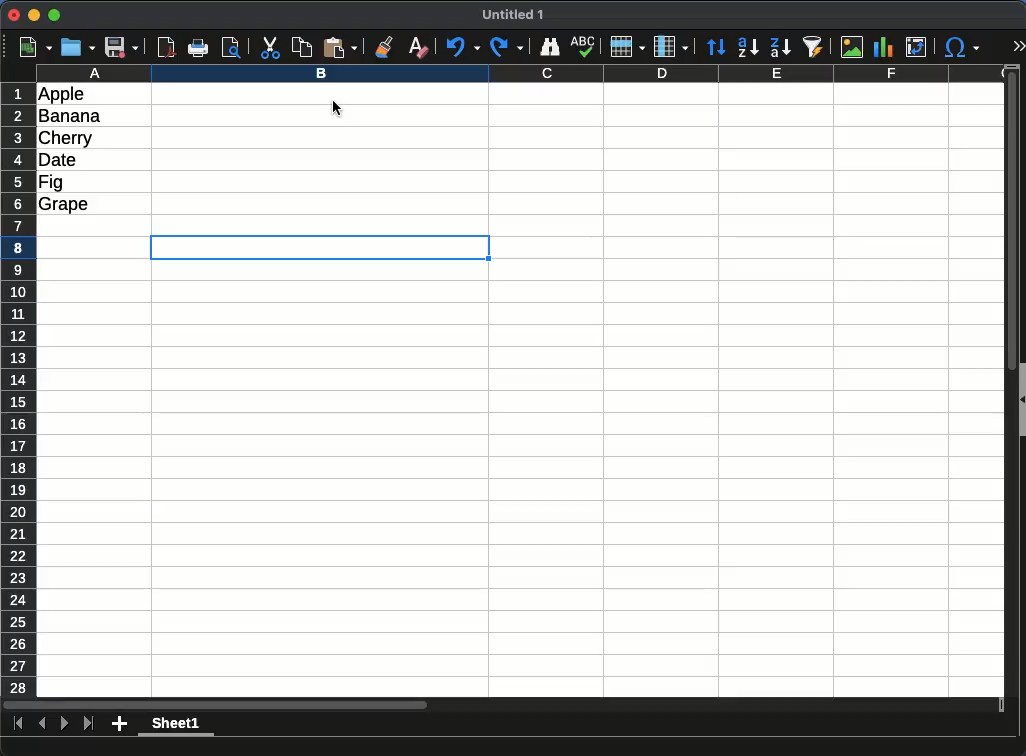  Describe the element at coordinates (66, 139) in the screenshot. I see `cherry` at that location.